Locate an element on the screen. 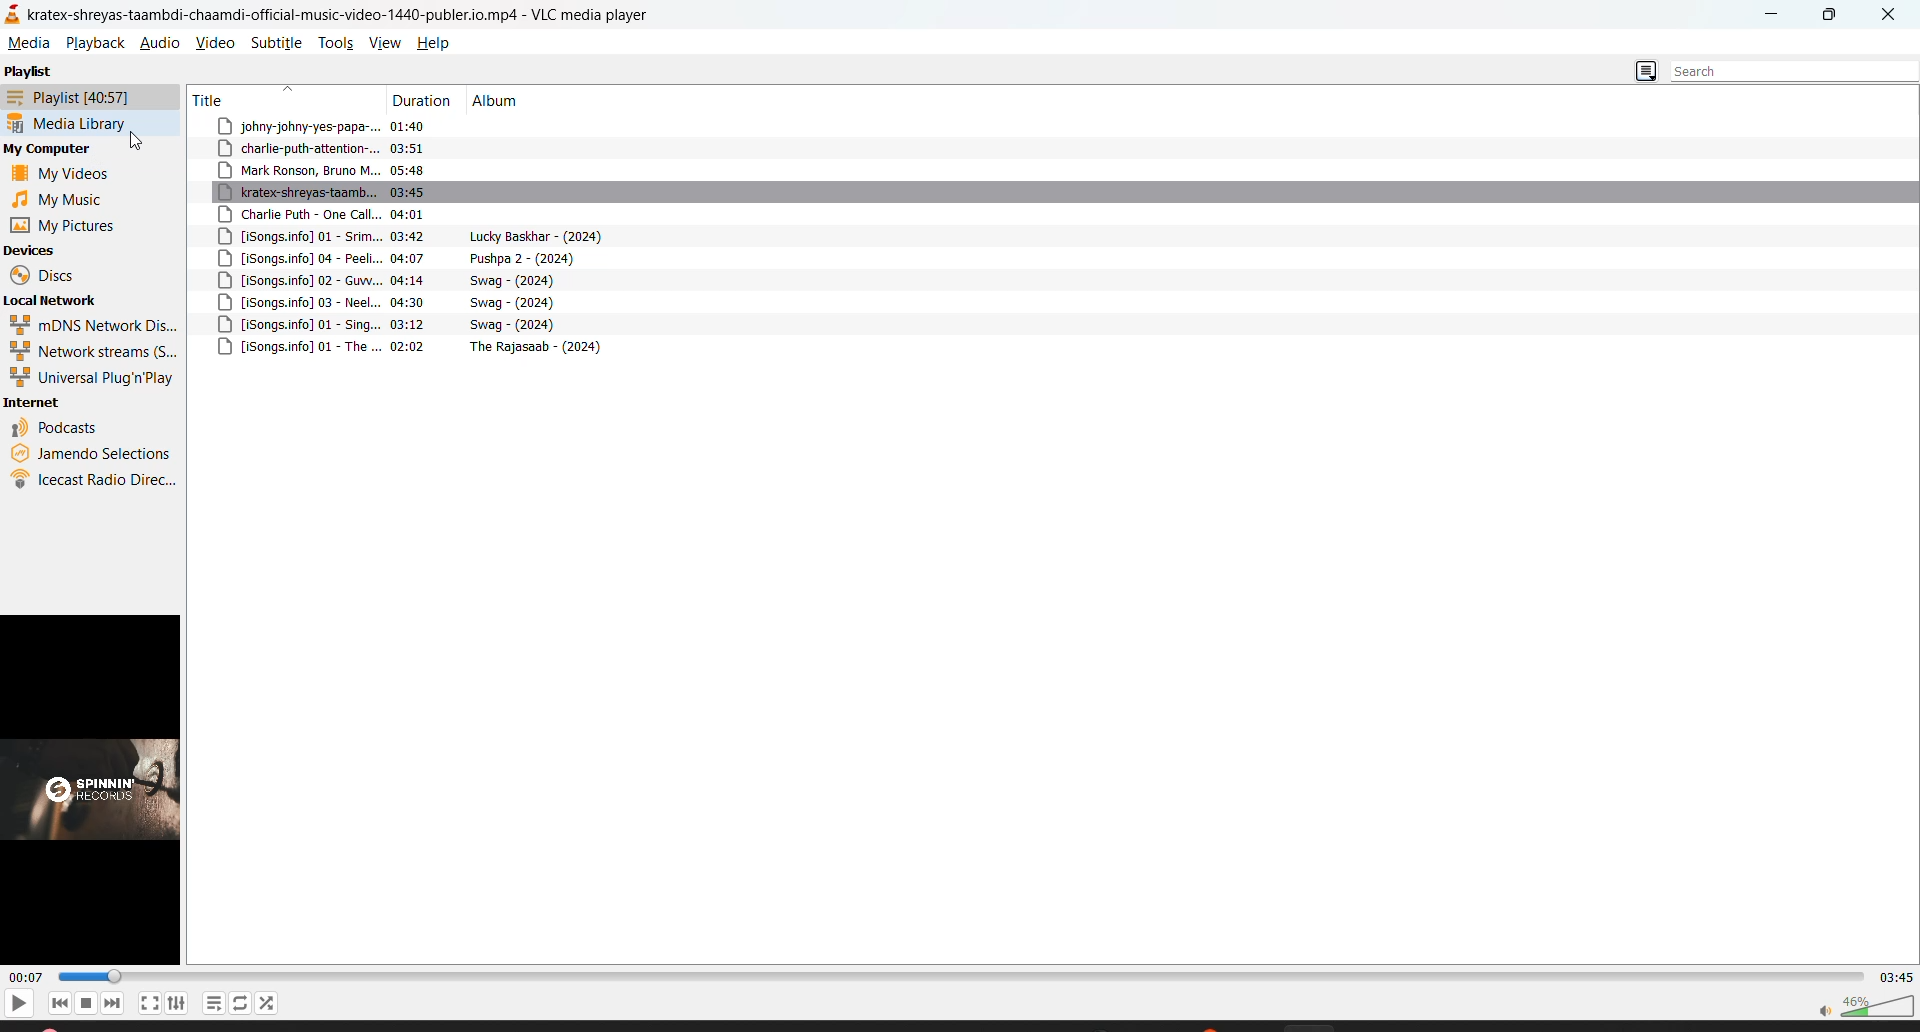 The height and width of the screenshot is (1032, 1920). track title , duration and album is located at coordinates (408, 324).